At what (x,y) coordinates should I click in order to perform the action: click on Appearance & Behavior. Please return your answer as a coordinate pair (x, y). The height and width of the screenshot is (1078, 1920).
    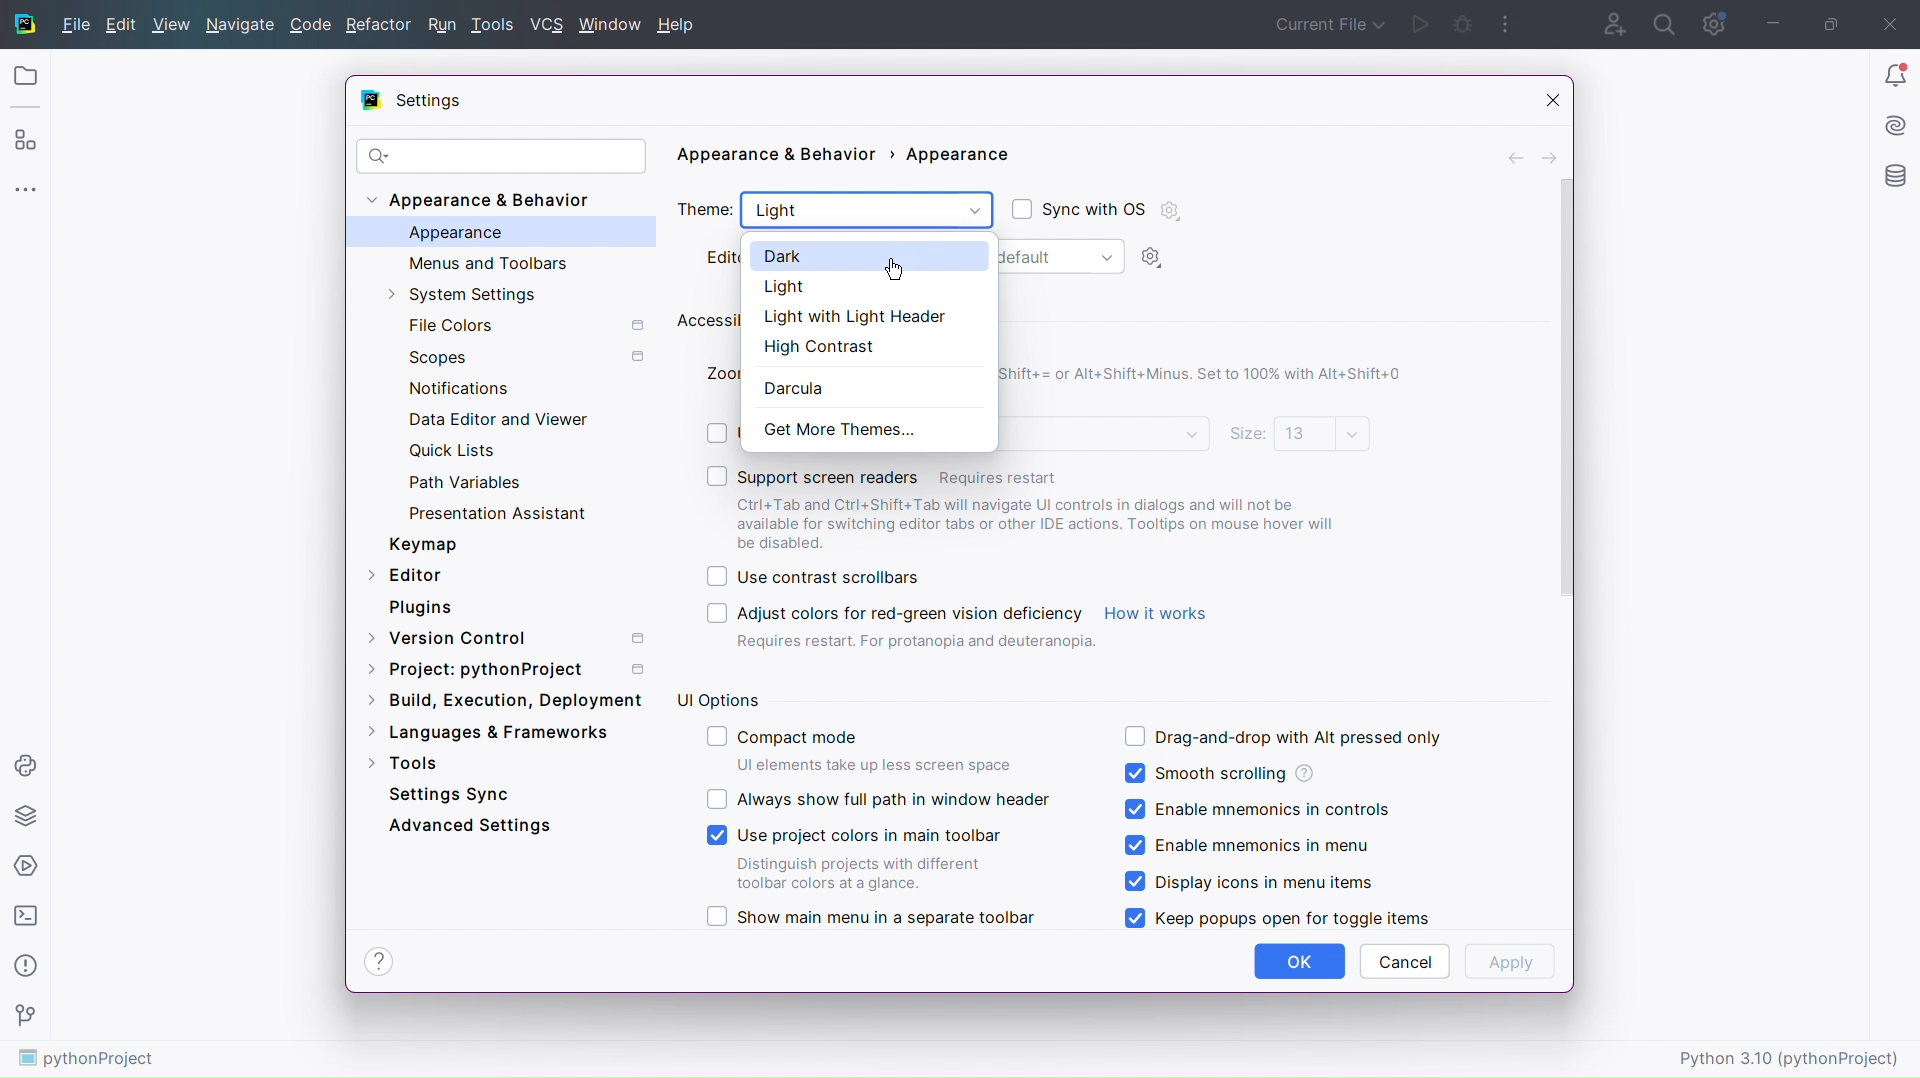
    Looking at the image, I should click on (486, 201).